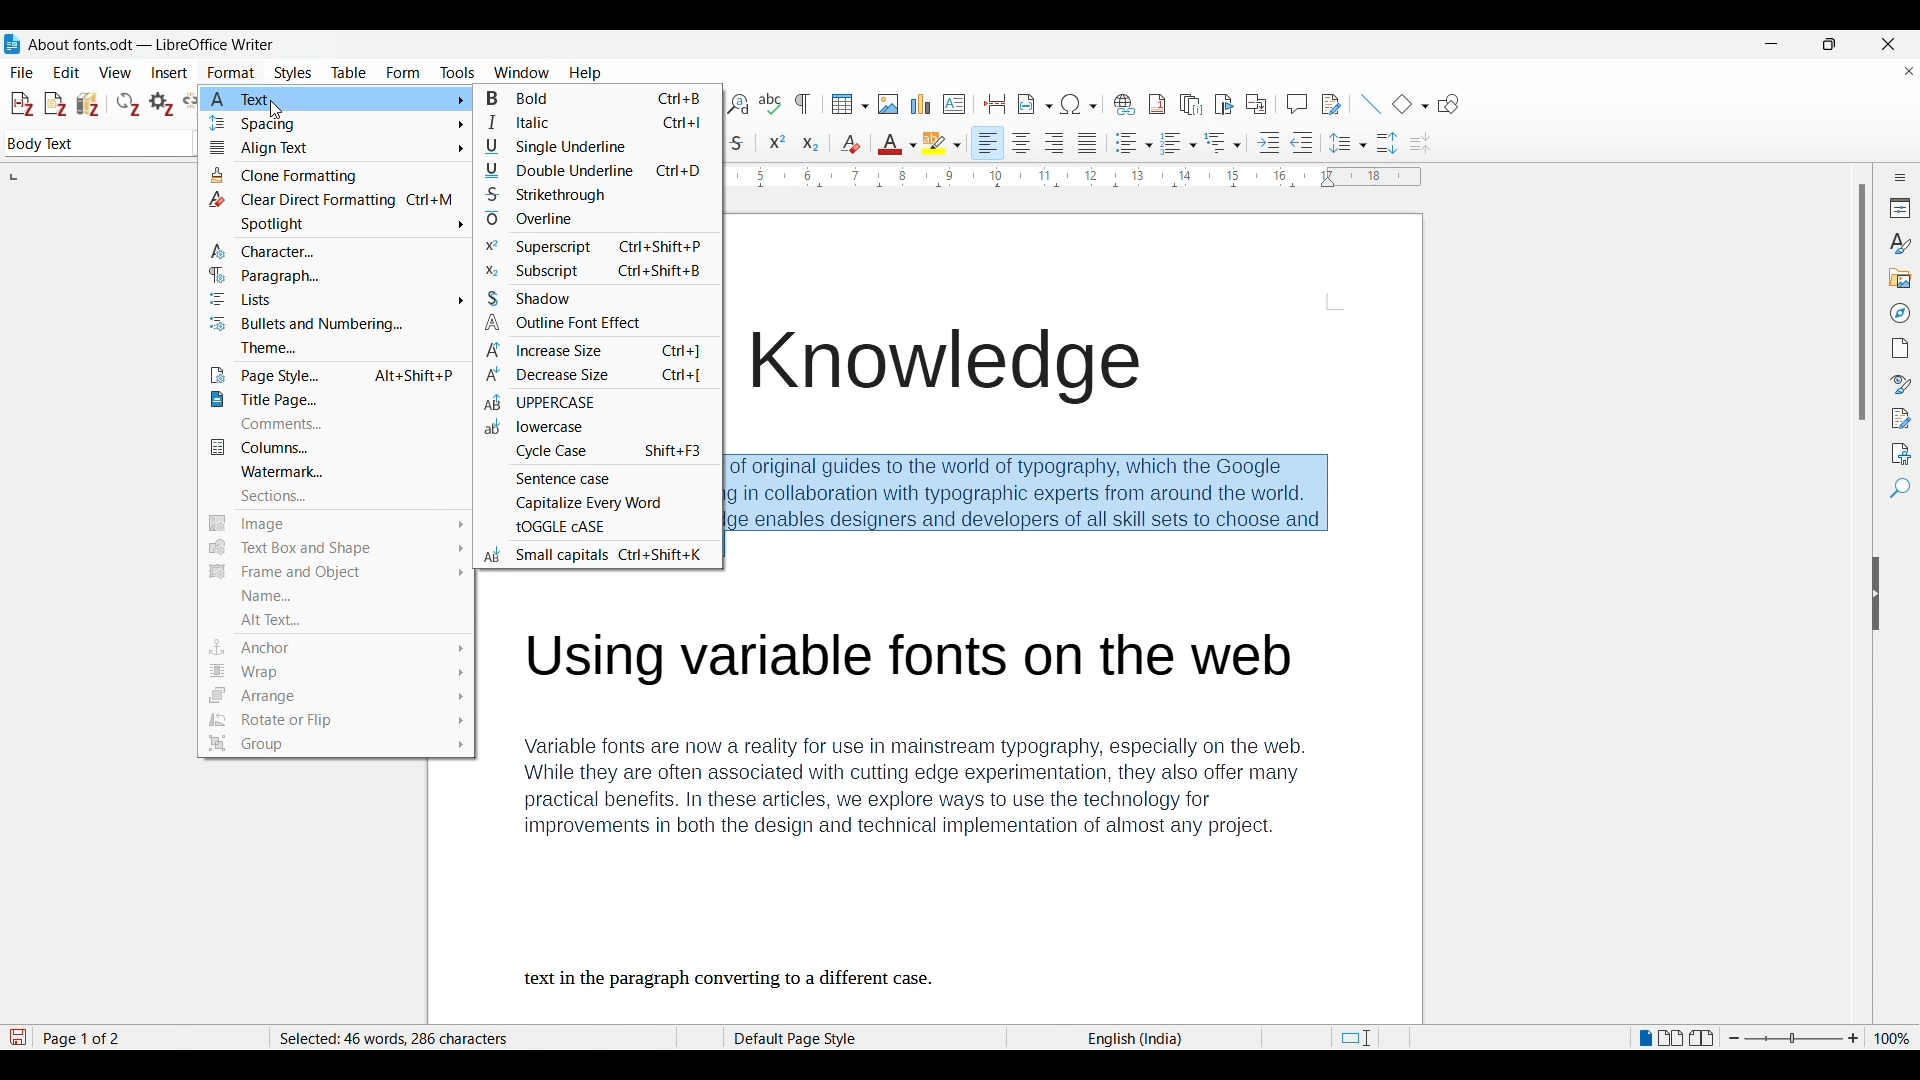 The width and height of the screenshot is (1920, 1080). Describe the element at coordinates (597, 505) in the screenshot. I see `Capitalize every word` at that location.